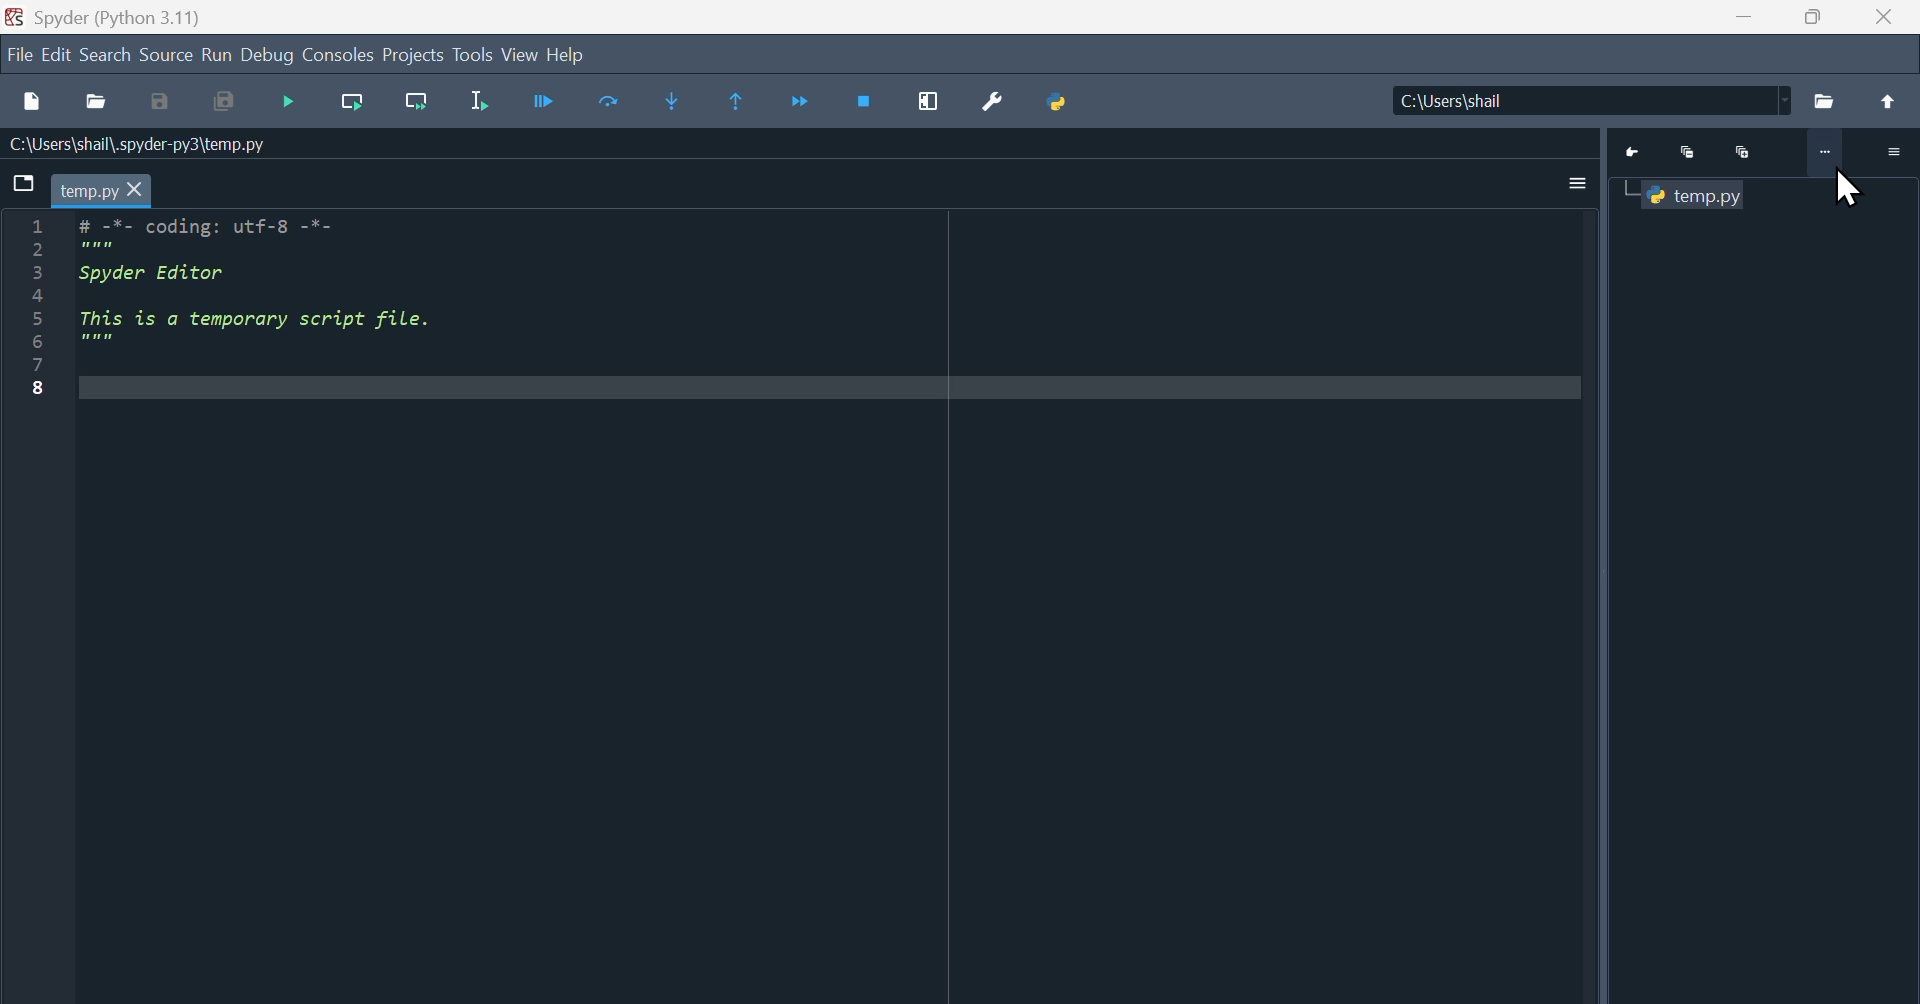  Describe the element at coordinates (292, 105) in the screenshot. I see `Debugging` at that location.